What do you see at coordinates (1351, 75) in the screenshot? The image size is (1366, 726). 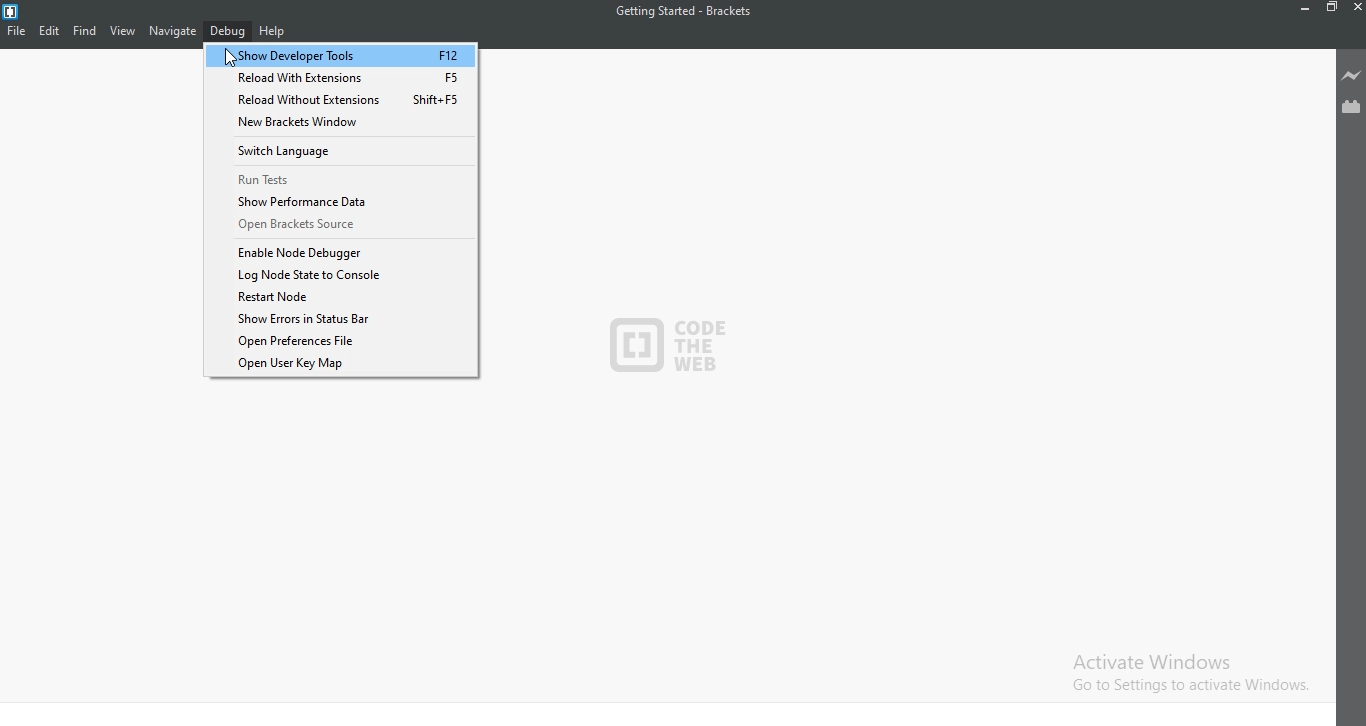 I see `Live preview` at bounding box center [1351, 75].